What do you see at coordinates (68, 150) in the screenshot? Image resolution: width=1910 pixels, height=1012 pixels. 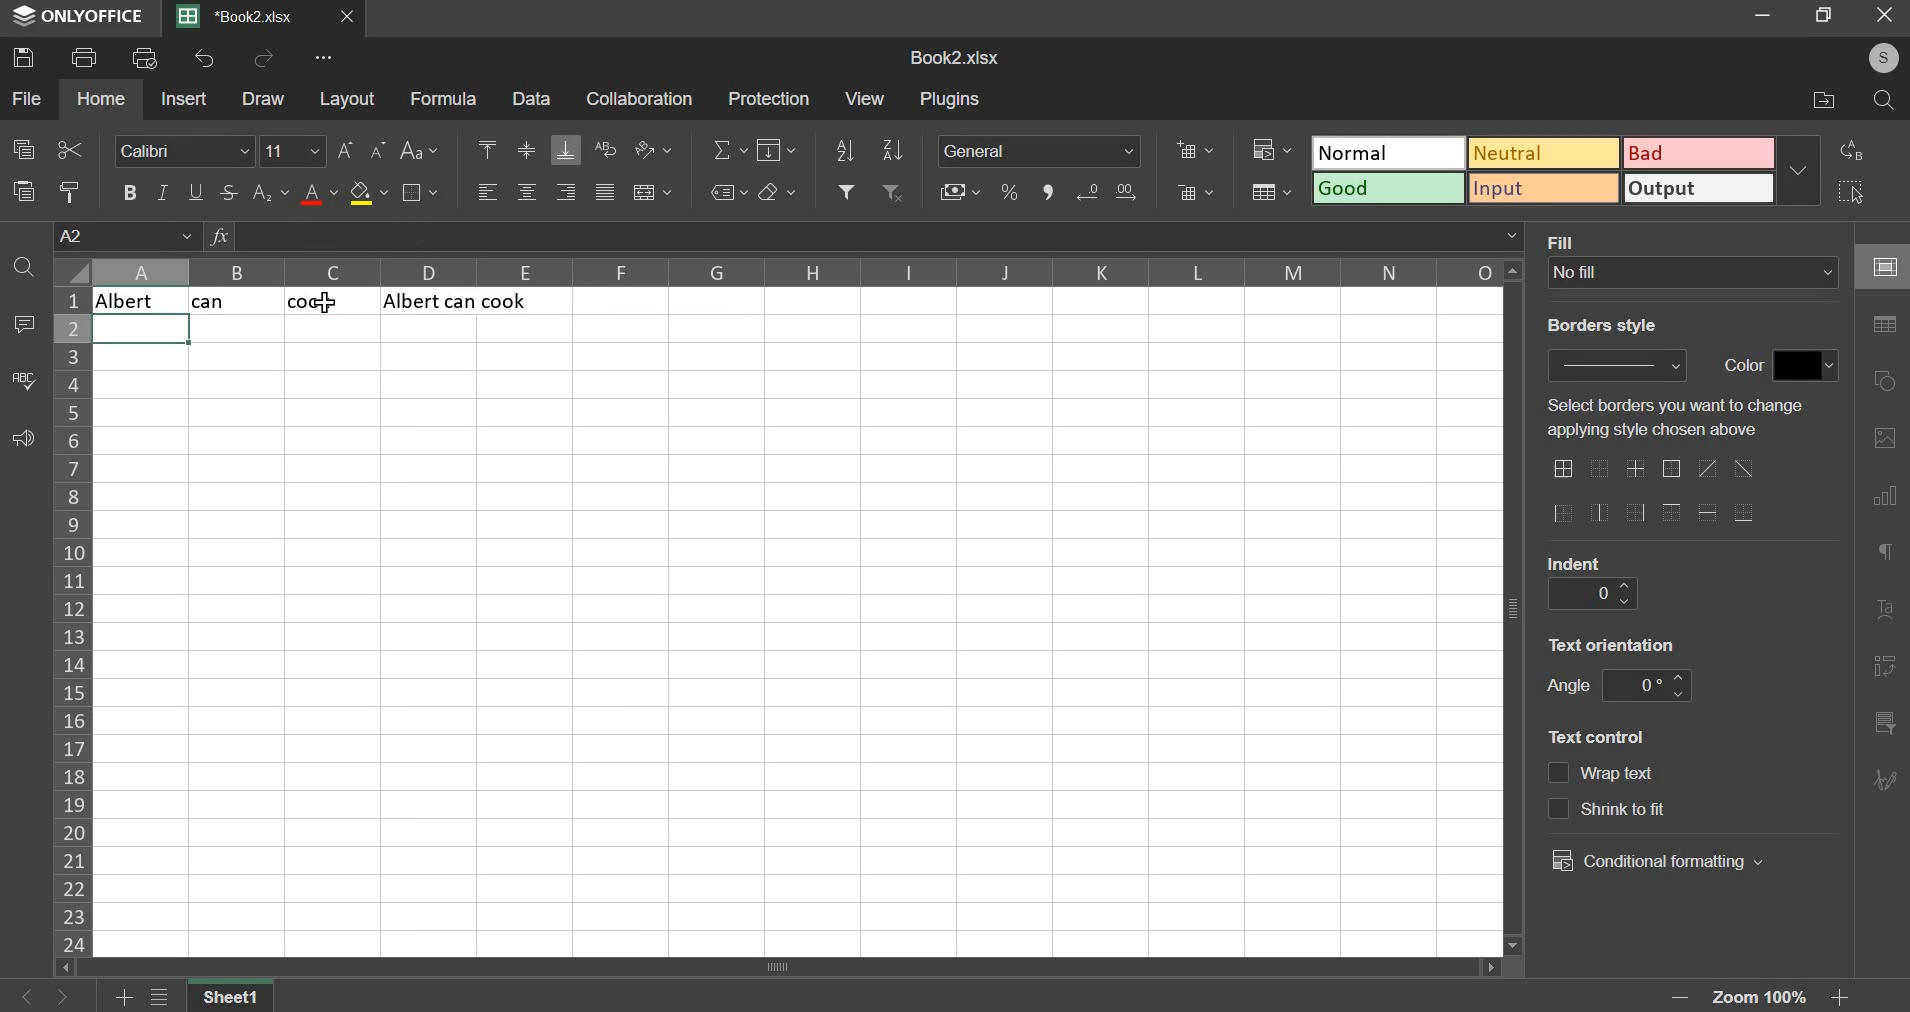 I see `cut` at bounding box center [68, 150].